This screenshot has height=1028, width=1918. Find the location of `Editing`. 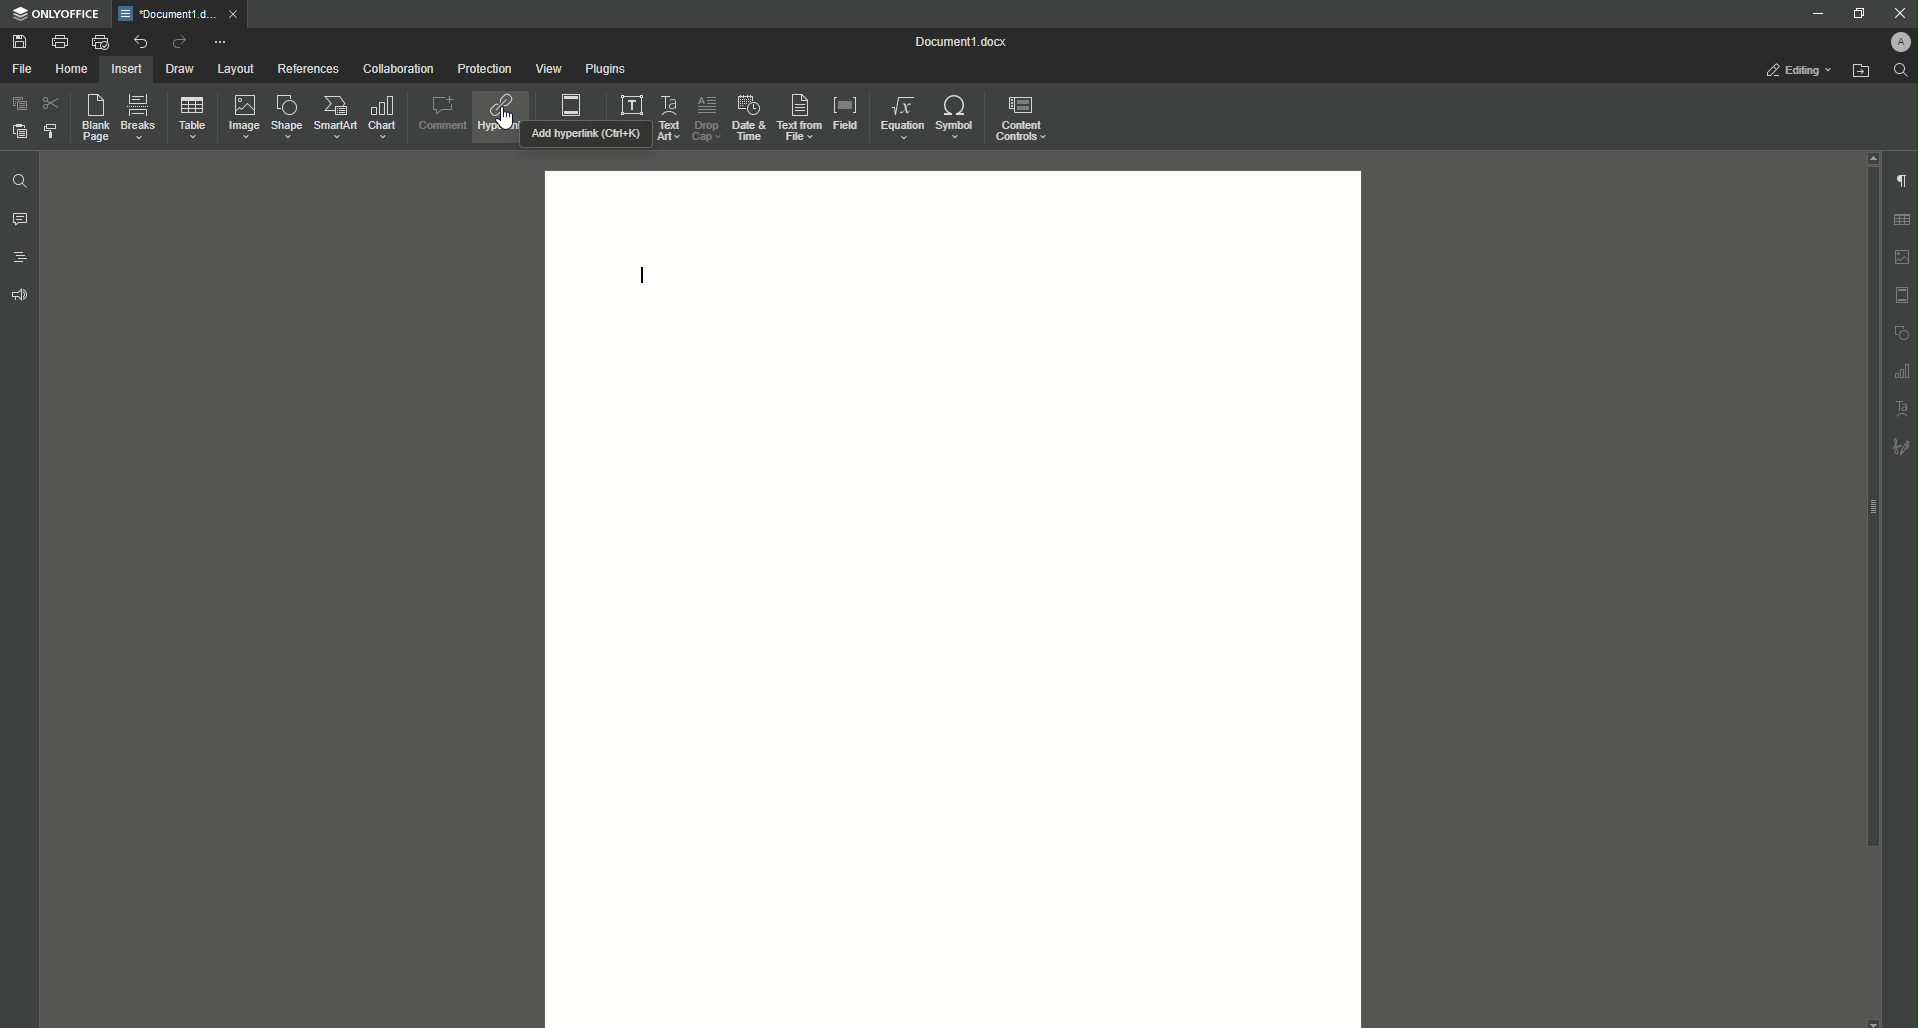

Editing is located at coordinates (1792, 69).